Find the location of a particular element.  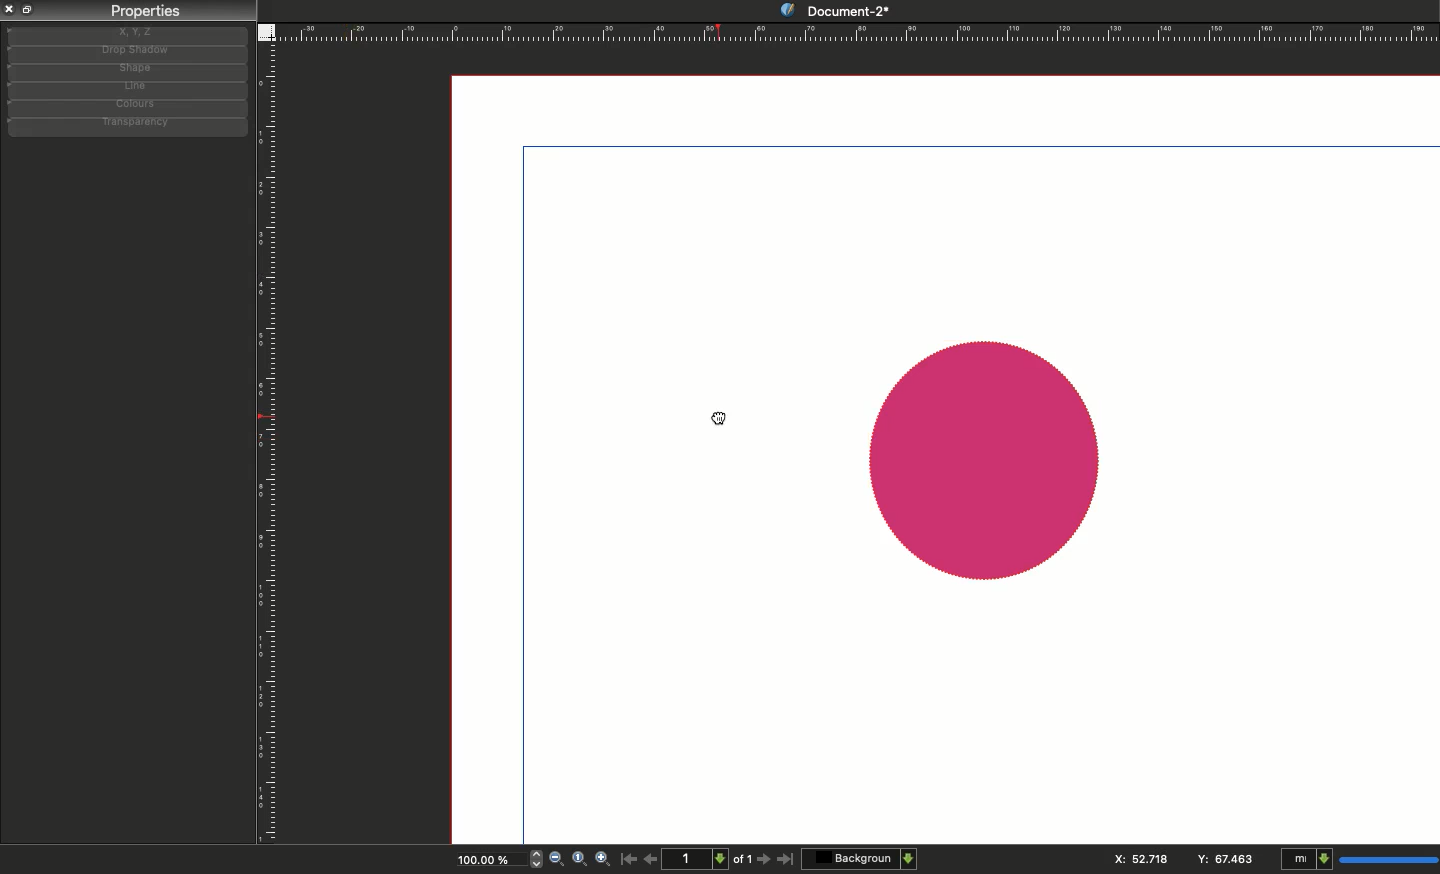

Zoom to is located at coordinates (579, 858).